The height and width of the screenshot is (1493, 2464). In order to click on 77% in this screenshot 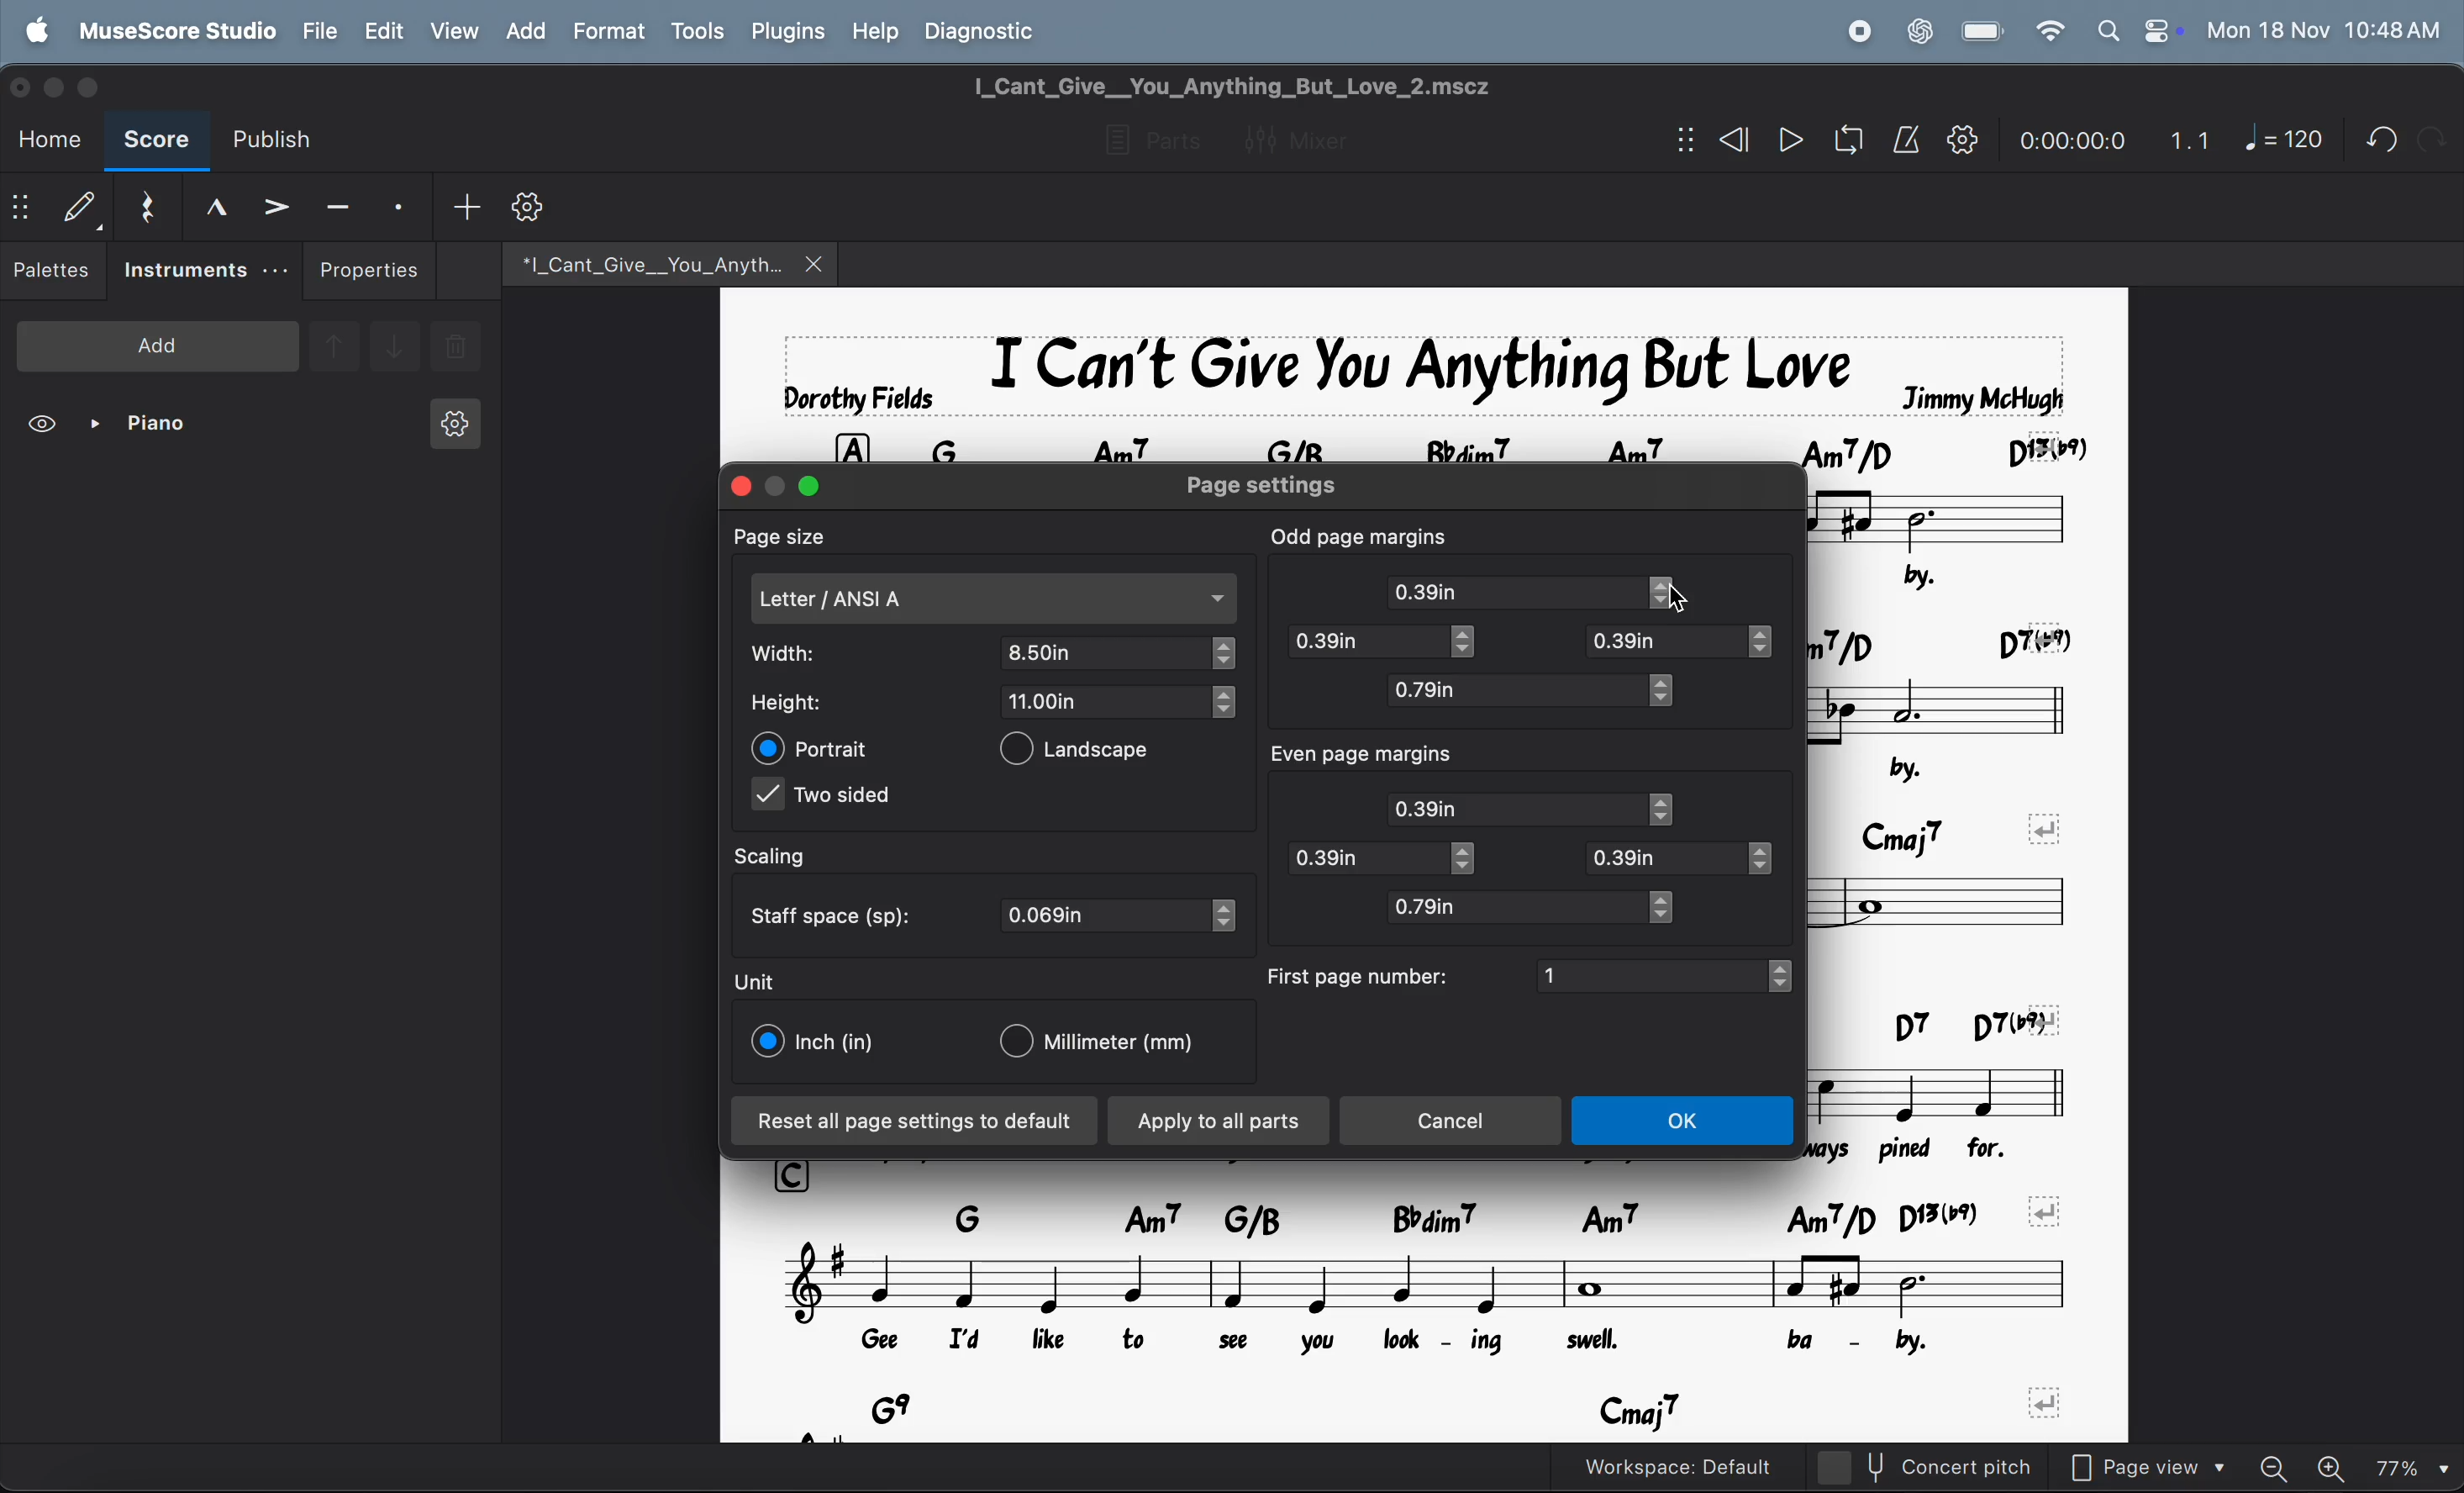, I will do `click(2412, 1464)`.